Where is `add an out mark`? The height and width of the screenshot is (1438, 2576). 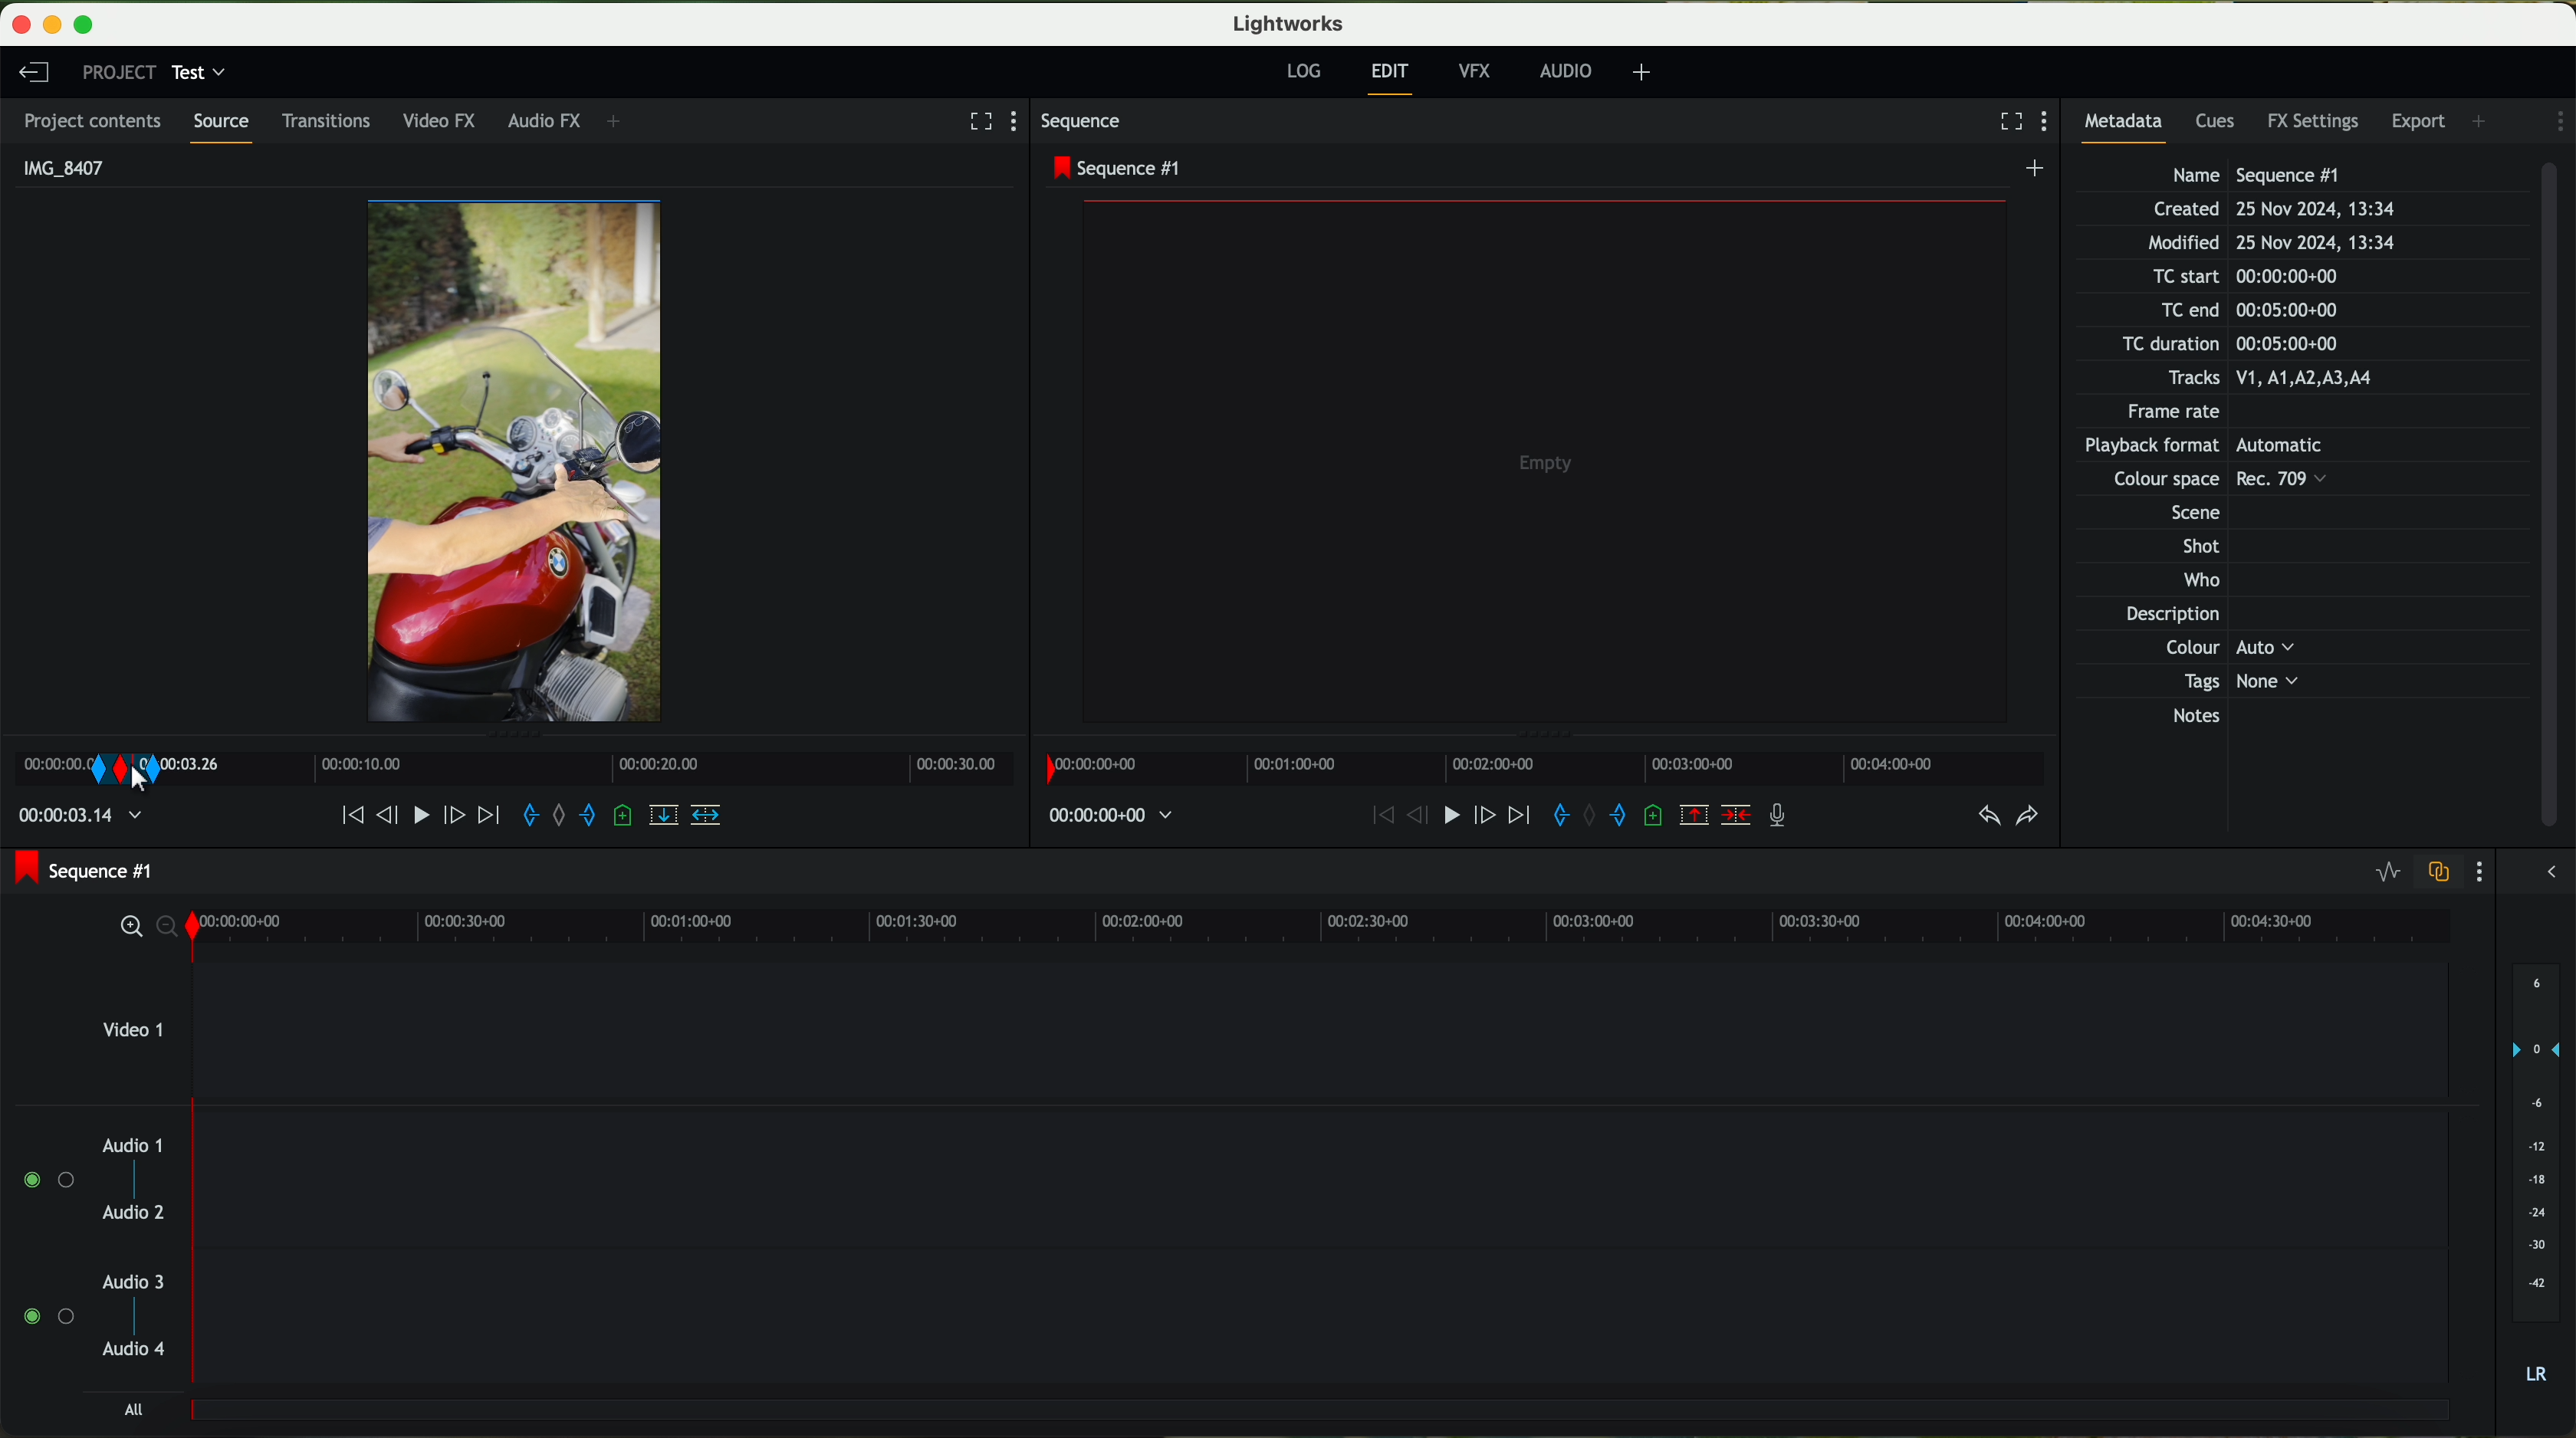
add an out mark is located at coordinates (587, 821).